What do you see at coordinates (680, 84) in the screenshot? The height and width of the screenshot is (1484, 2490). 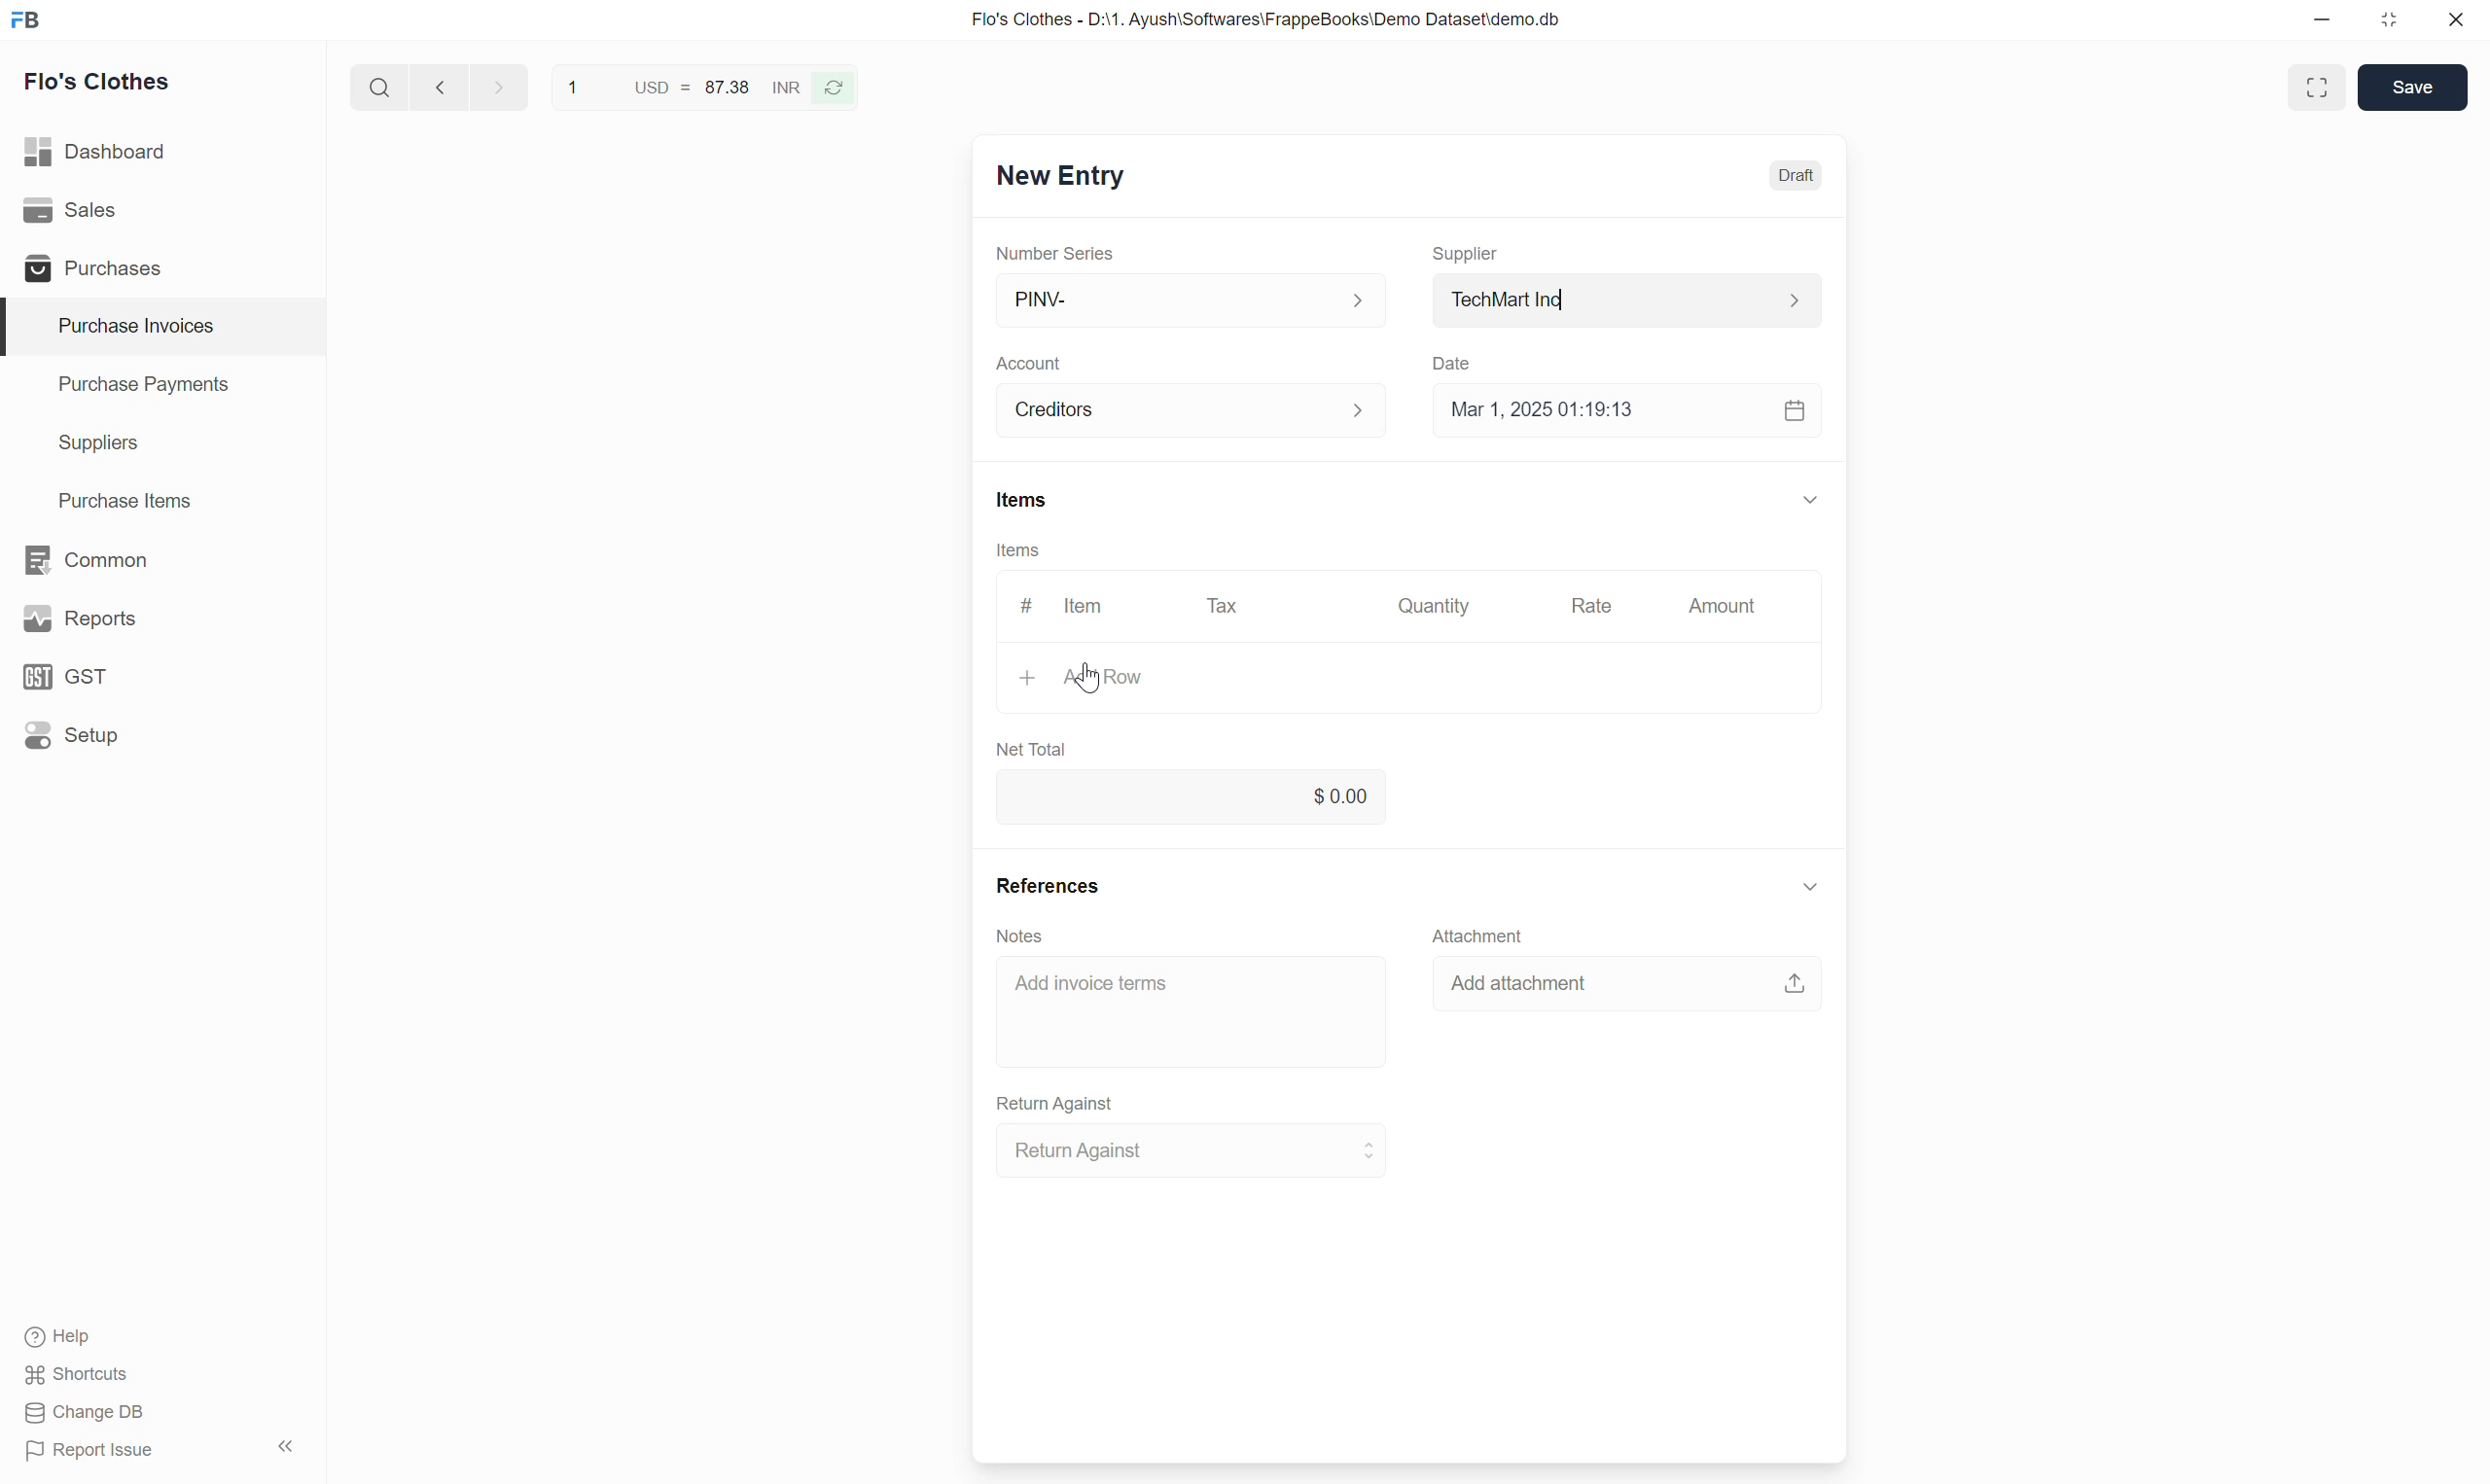 I see `1 USD = 87.38 INR` at bounding box center [680, 84].